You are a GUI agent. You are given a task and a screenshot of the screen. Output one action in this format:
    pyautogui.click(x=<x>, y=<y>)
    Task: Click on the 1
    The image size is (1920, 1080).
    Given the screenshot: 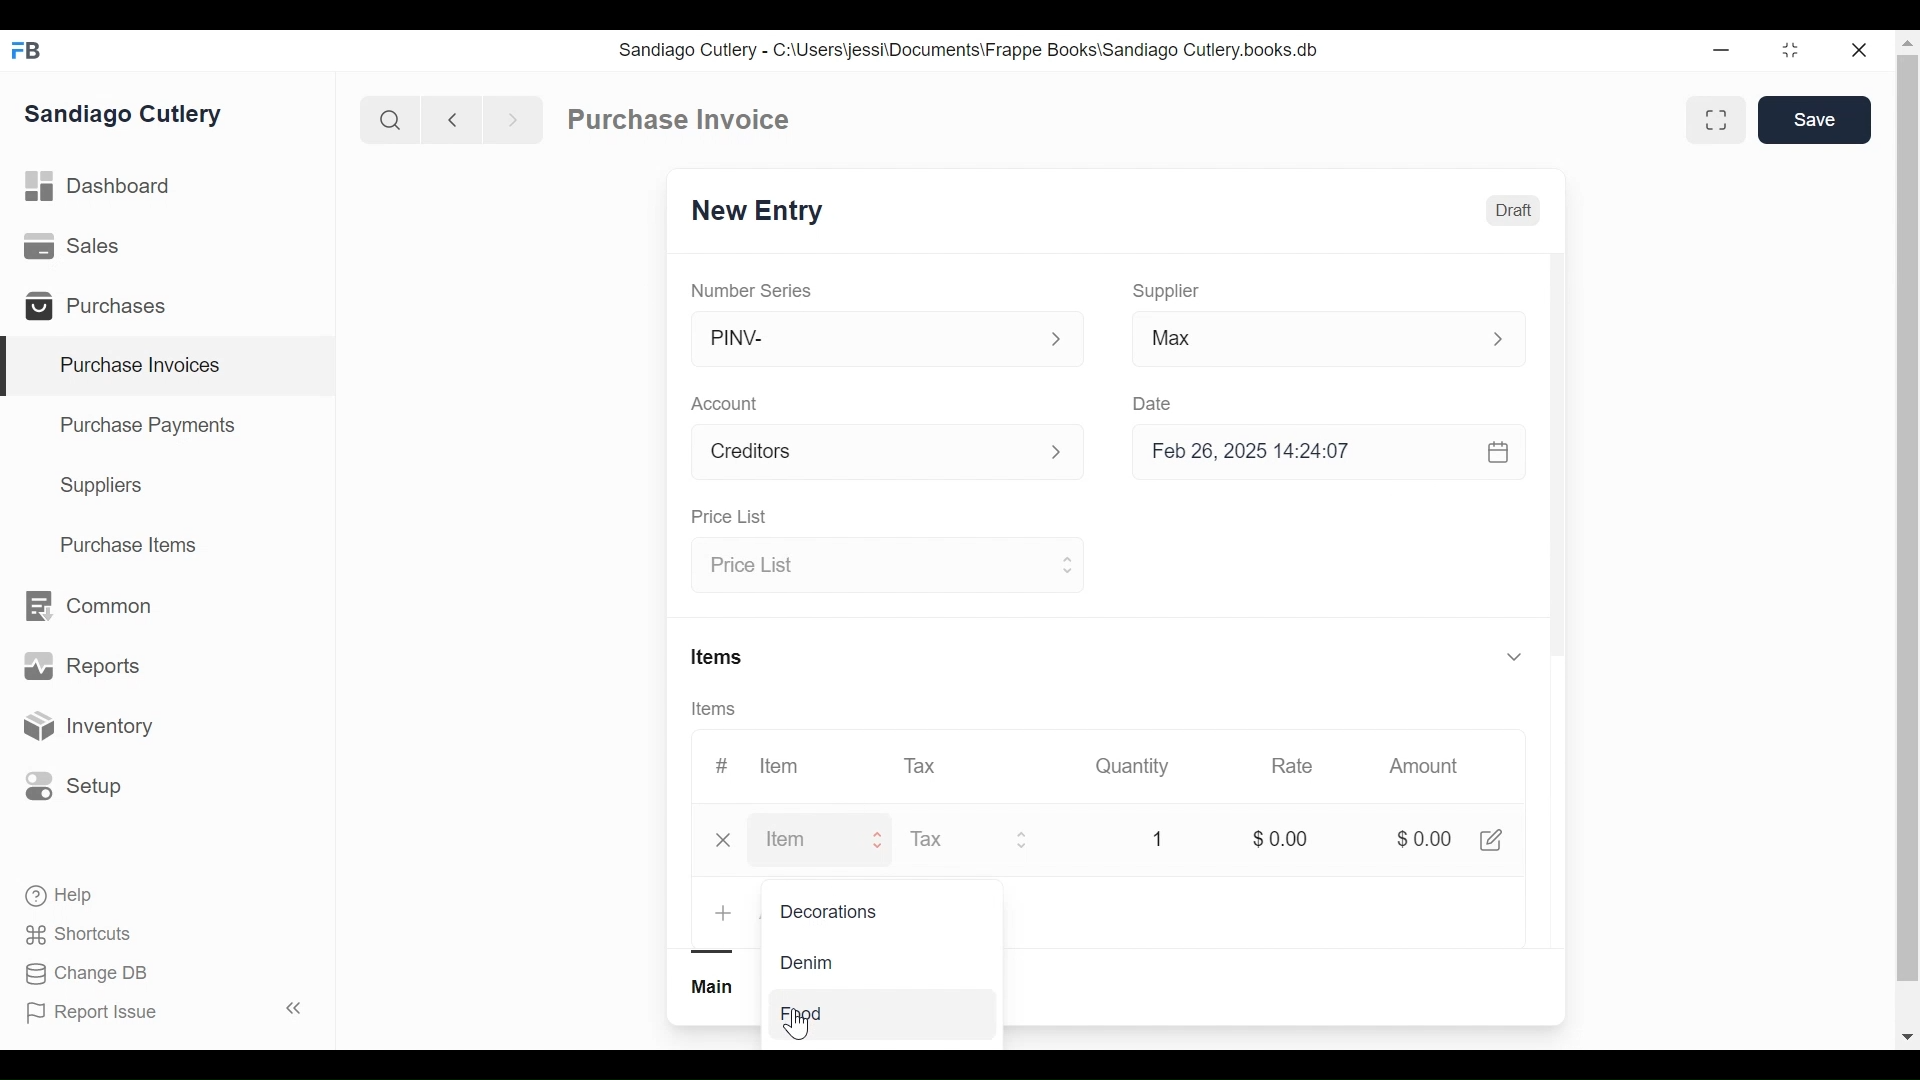 What is the action you would take?
    pyautogui.click(x=1158, y=839)
    